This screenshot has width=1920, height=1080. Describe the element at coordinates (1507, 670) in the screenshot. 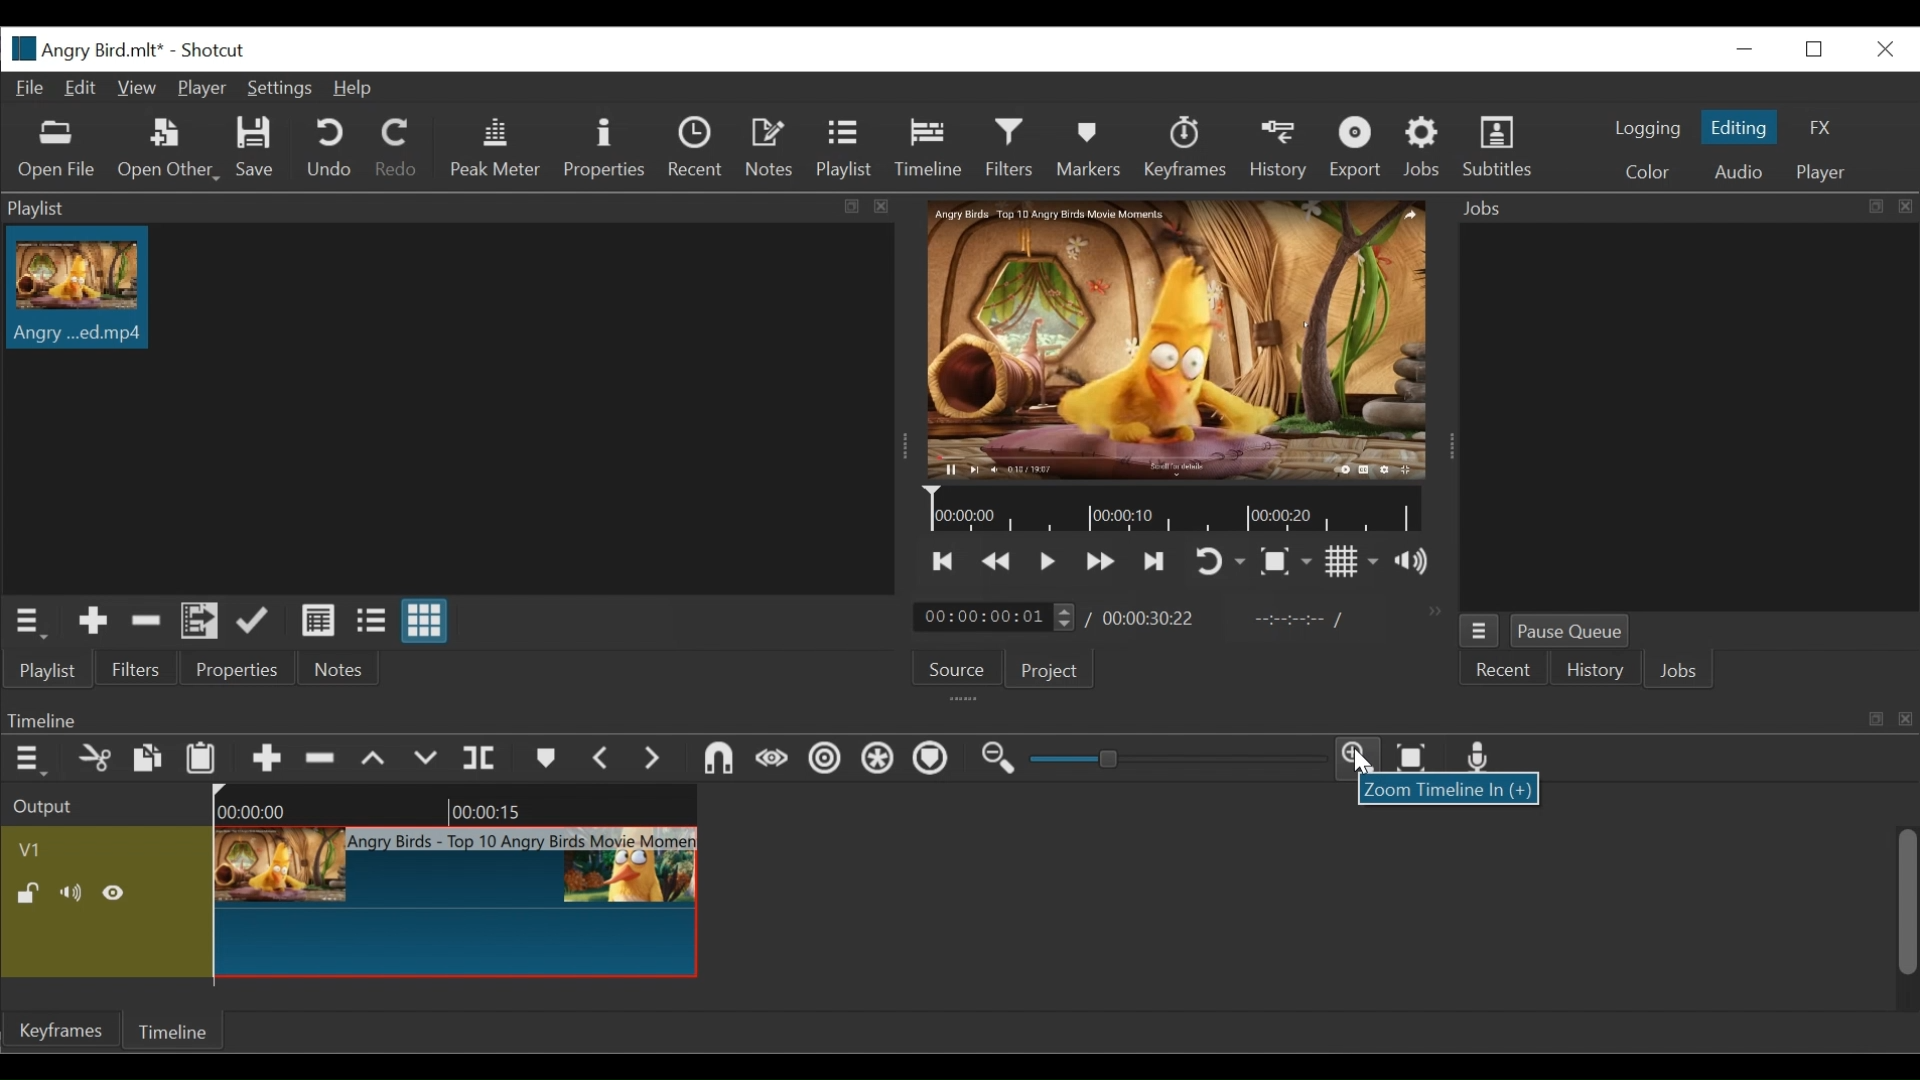

I see `Recent` at that location.